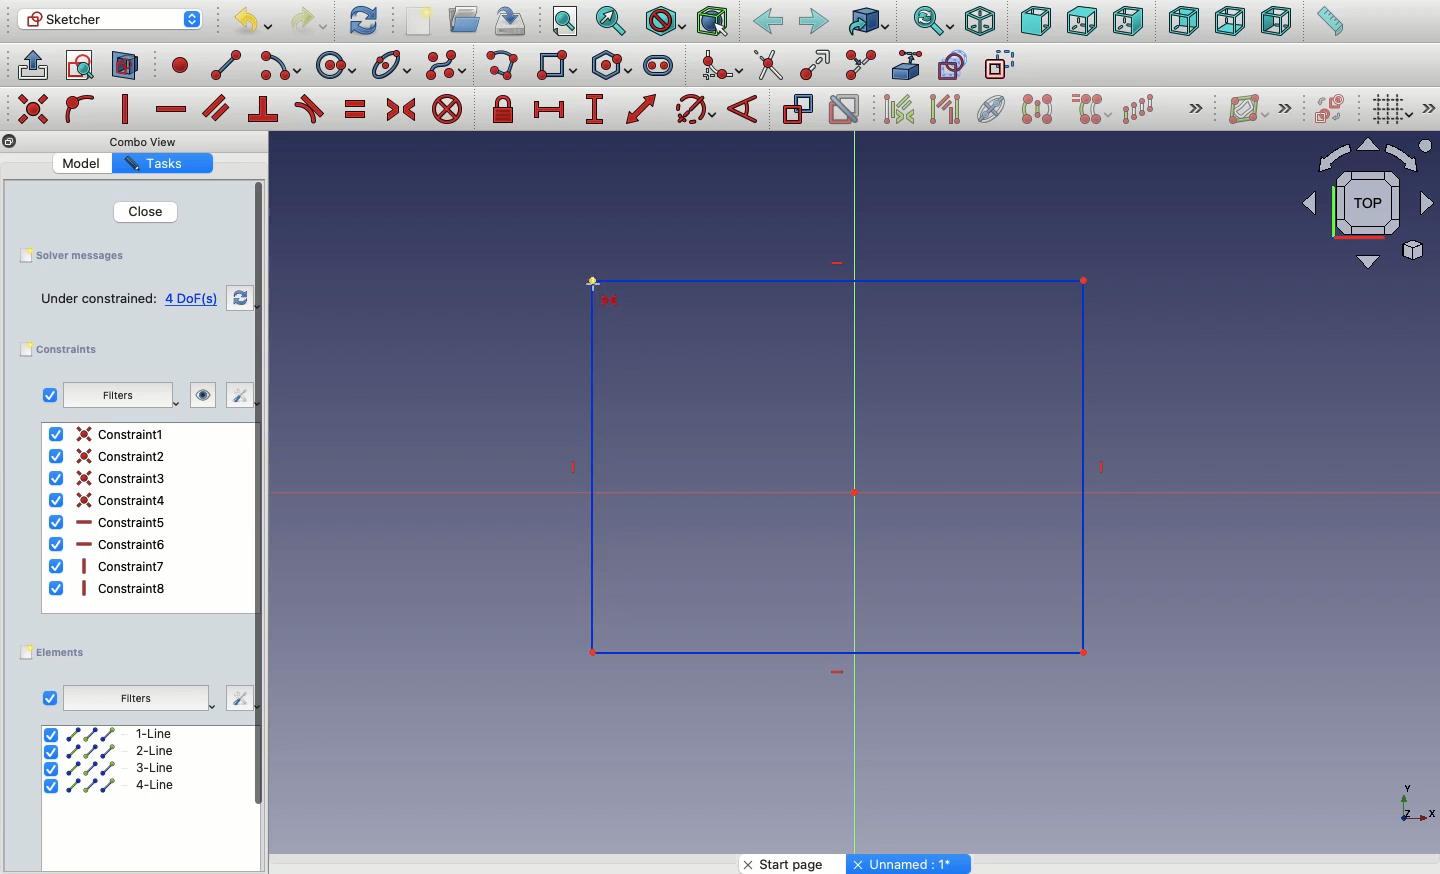 The image size is (1440, 874). Describe the element at coordinates (720, 67) in the screenshot. I see `Create fillet` at that location.